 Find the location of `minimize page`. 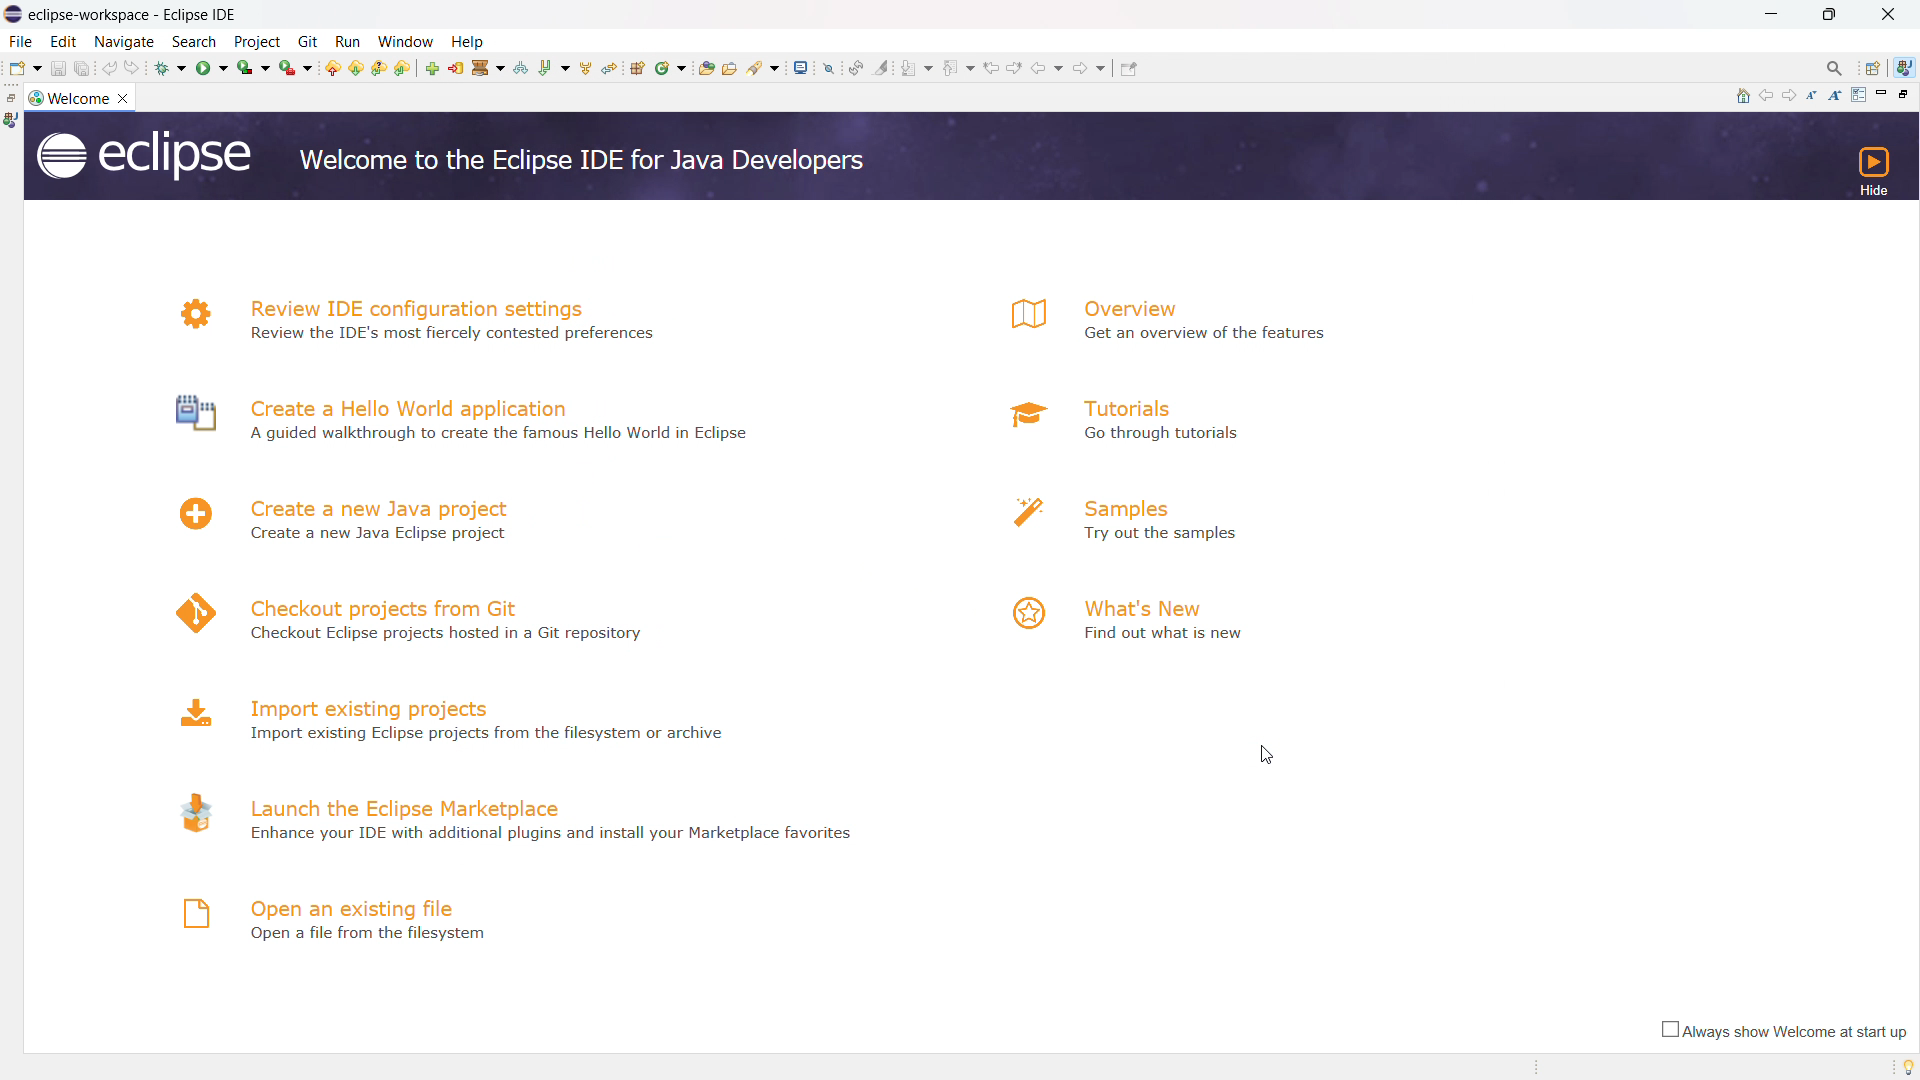

minimize page is located at coordinates (1882, 94).